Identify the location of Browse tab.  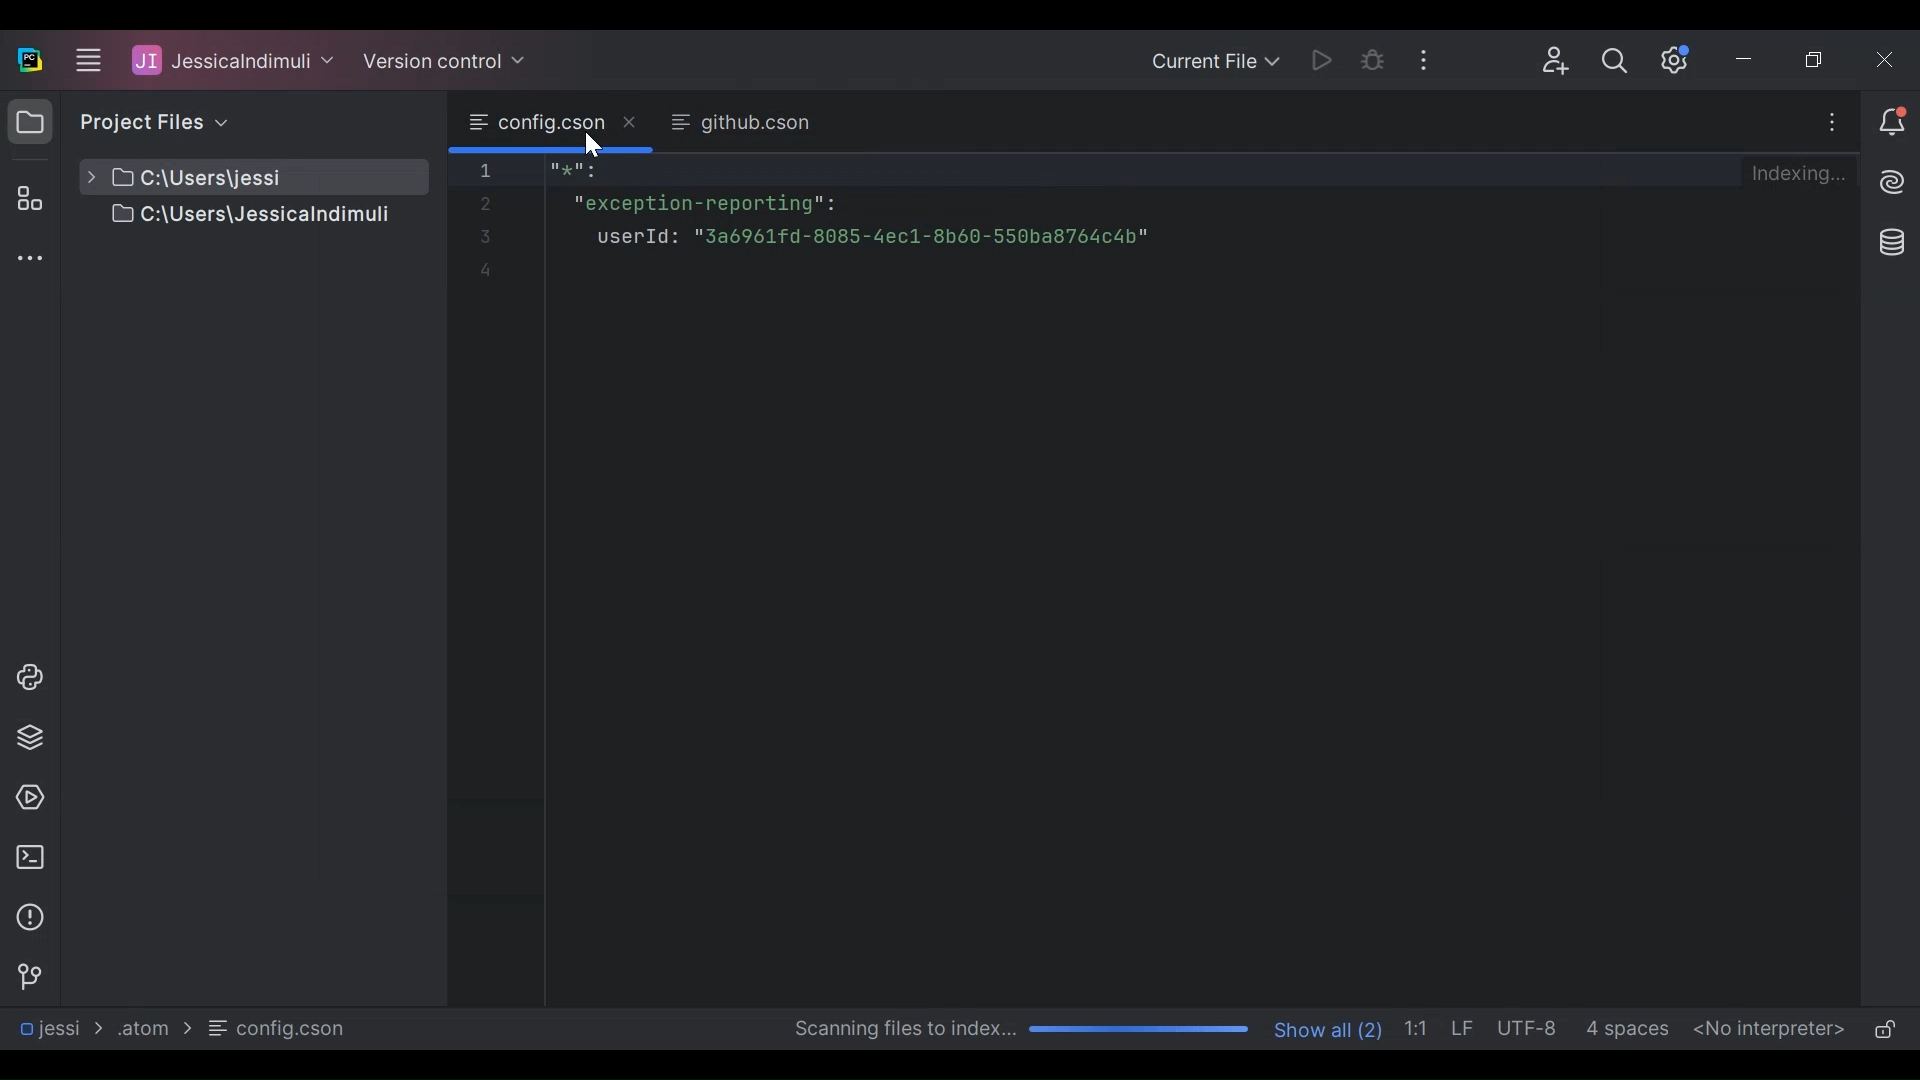
(552, 123).